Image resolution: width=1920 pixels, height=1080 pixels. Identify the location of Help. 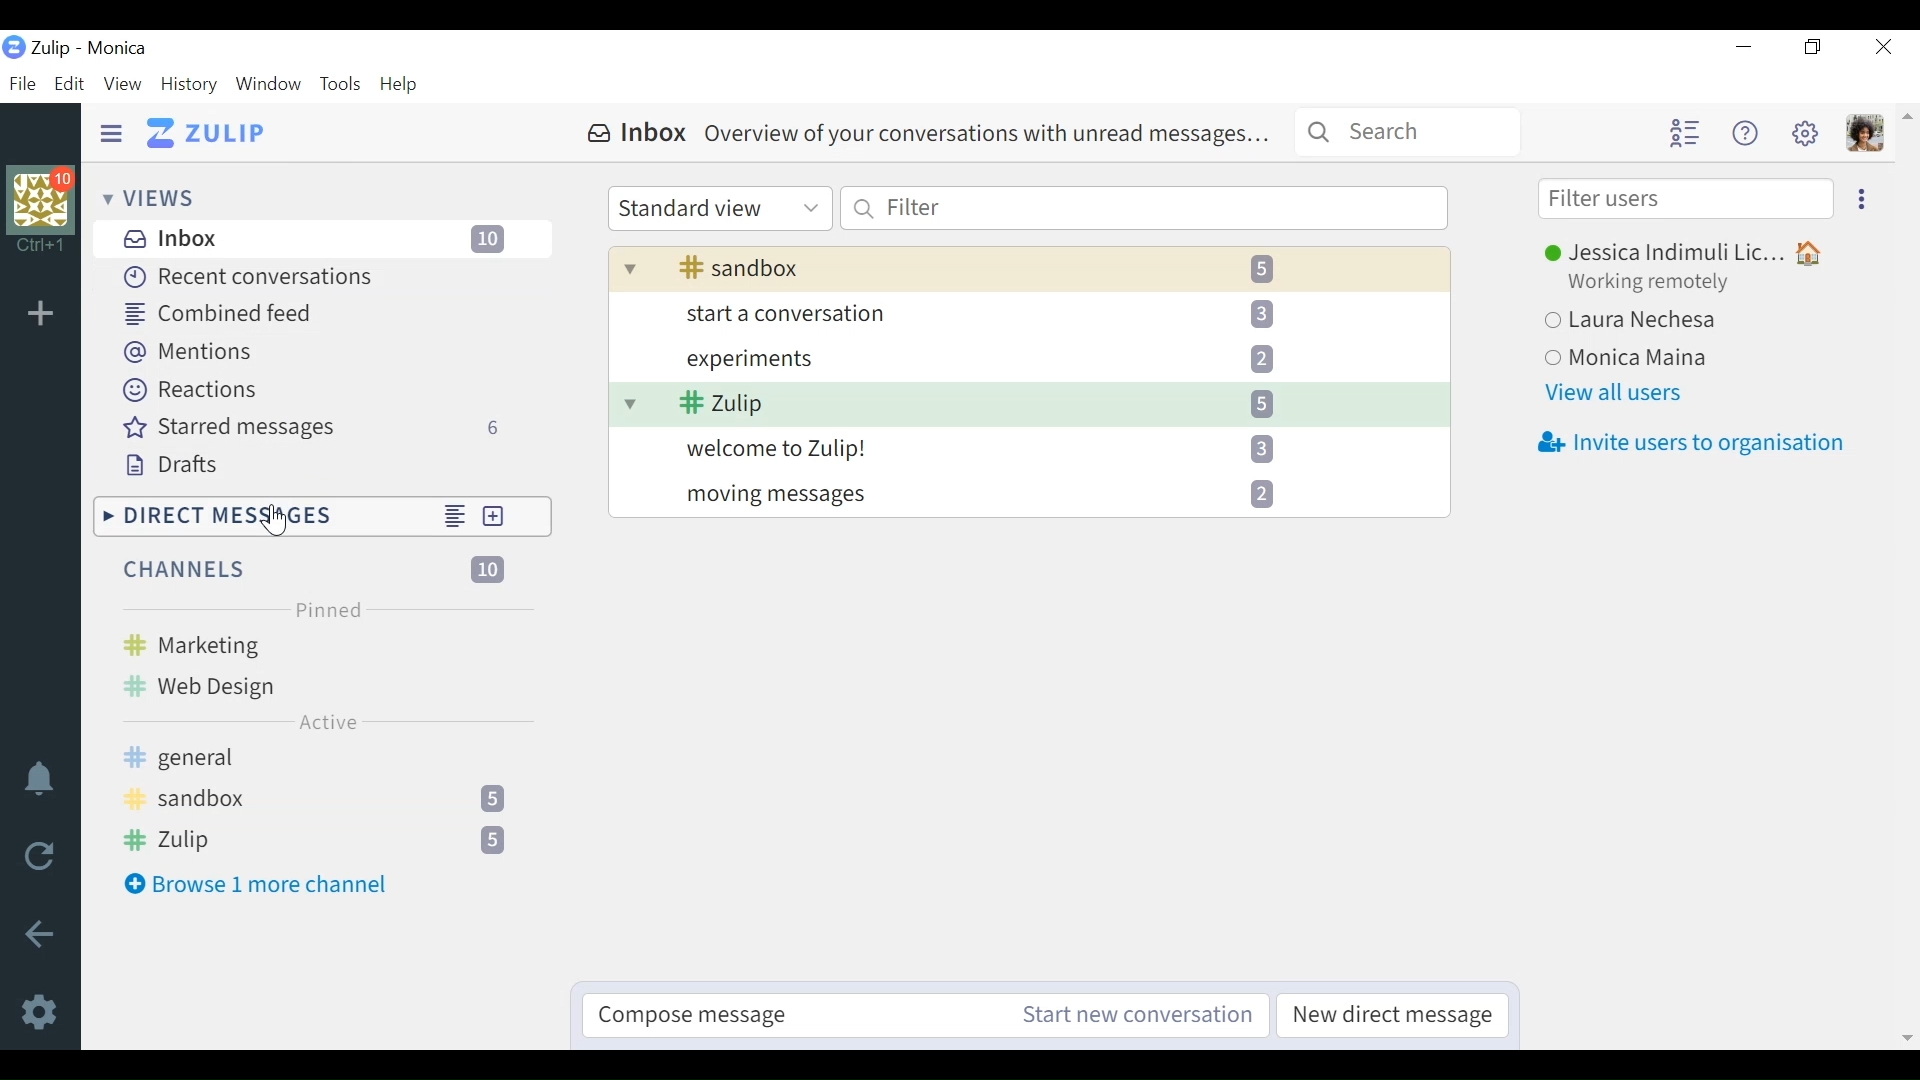
(397, 84).